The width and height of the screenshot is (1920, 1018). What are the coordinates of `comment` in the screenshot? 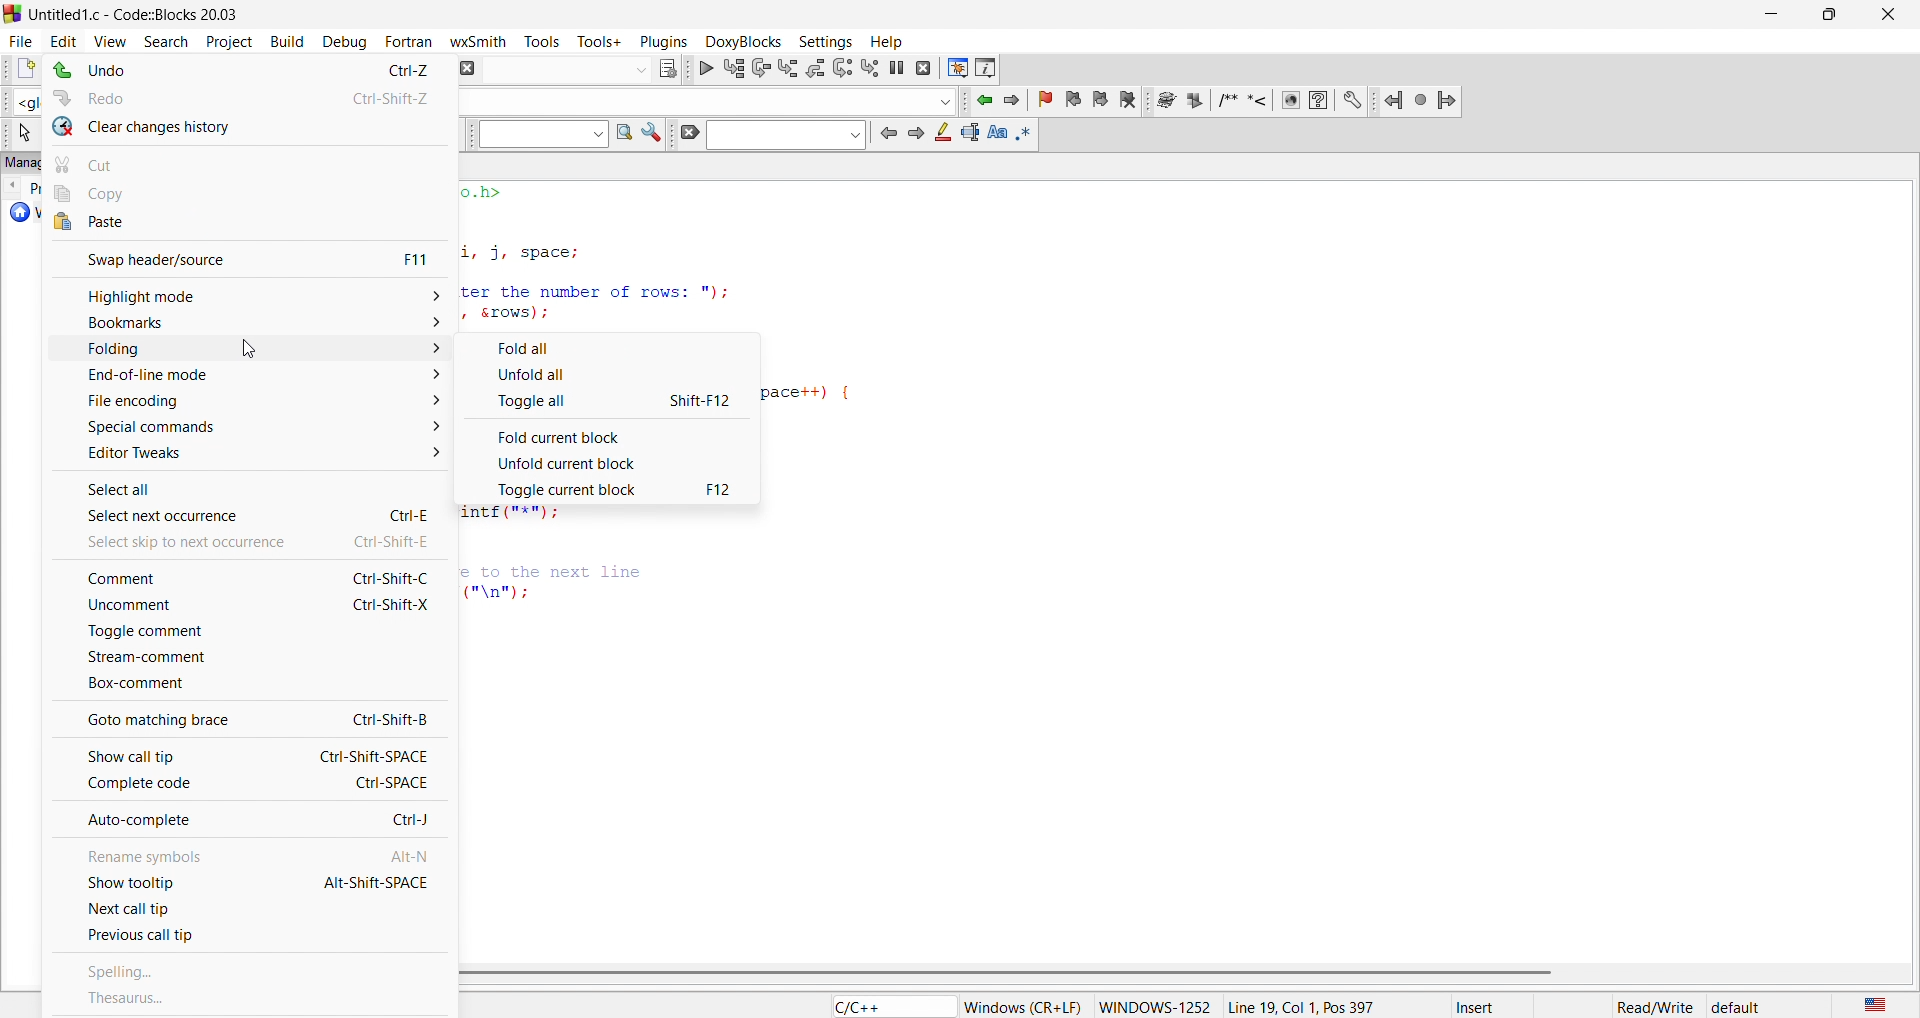 It's located at (244, 578).